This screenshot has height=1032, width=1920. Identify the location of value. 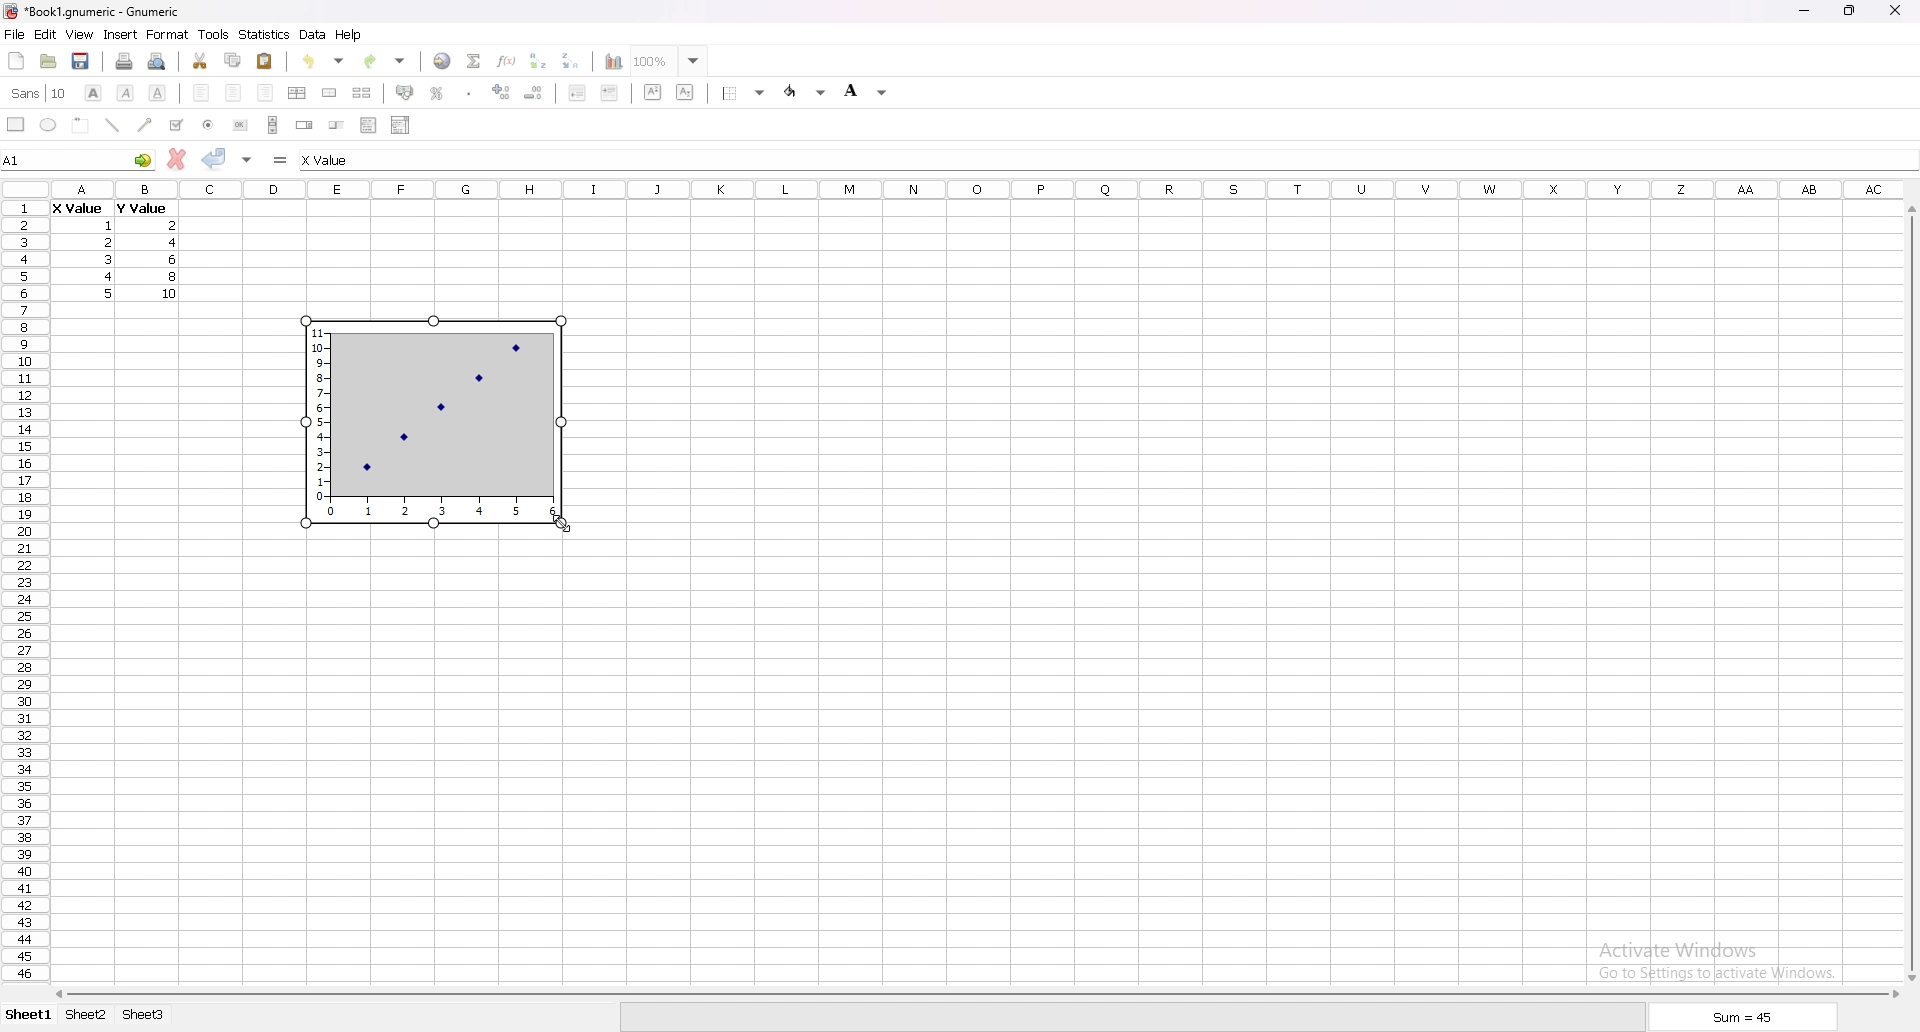
(108, 258).